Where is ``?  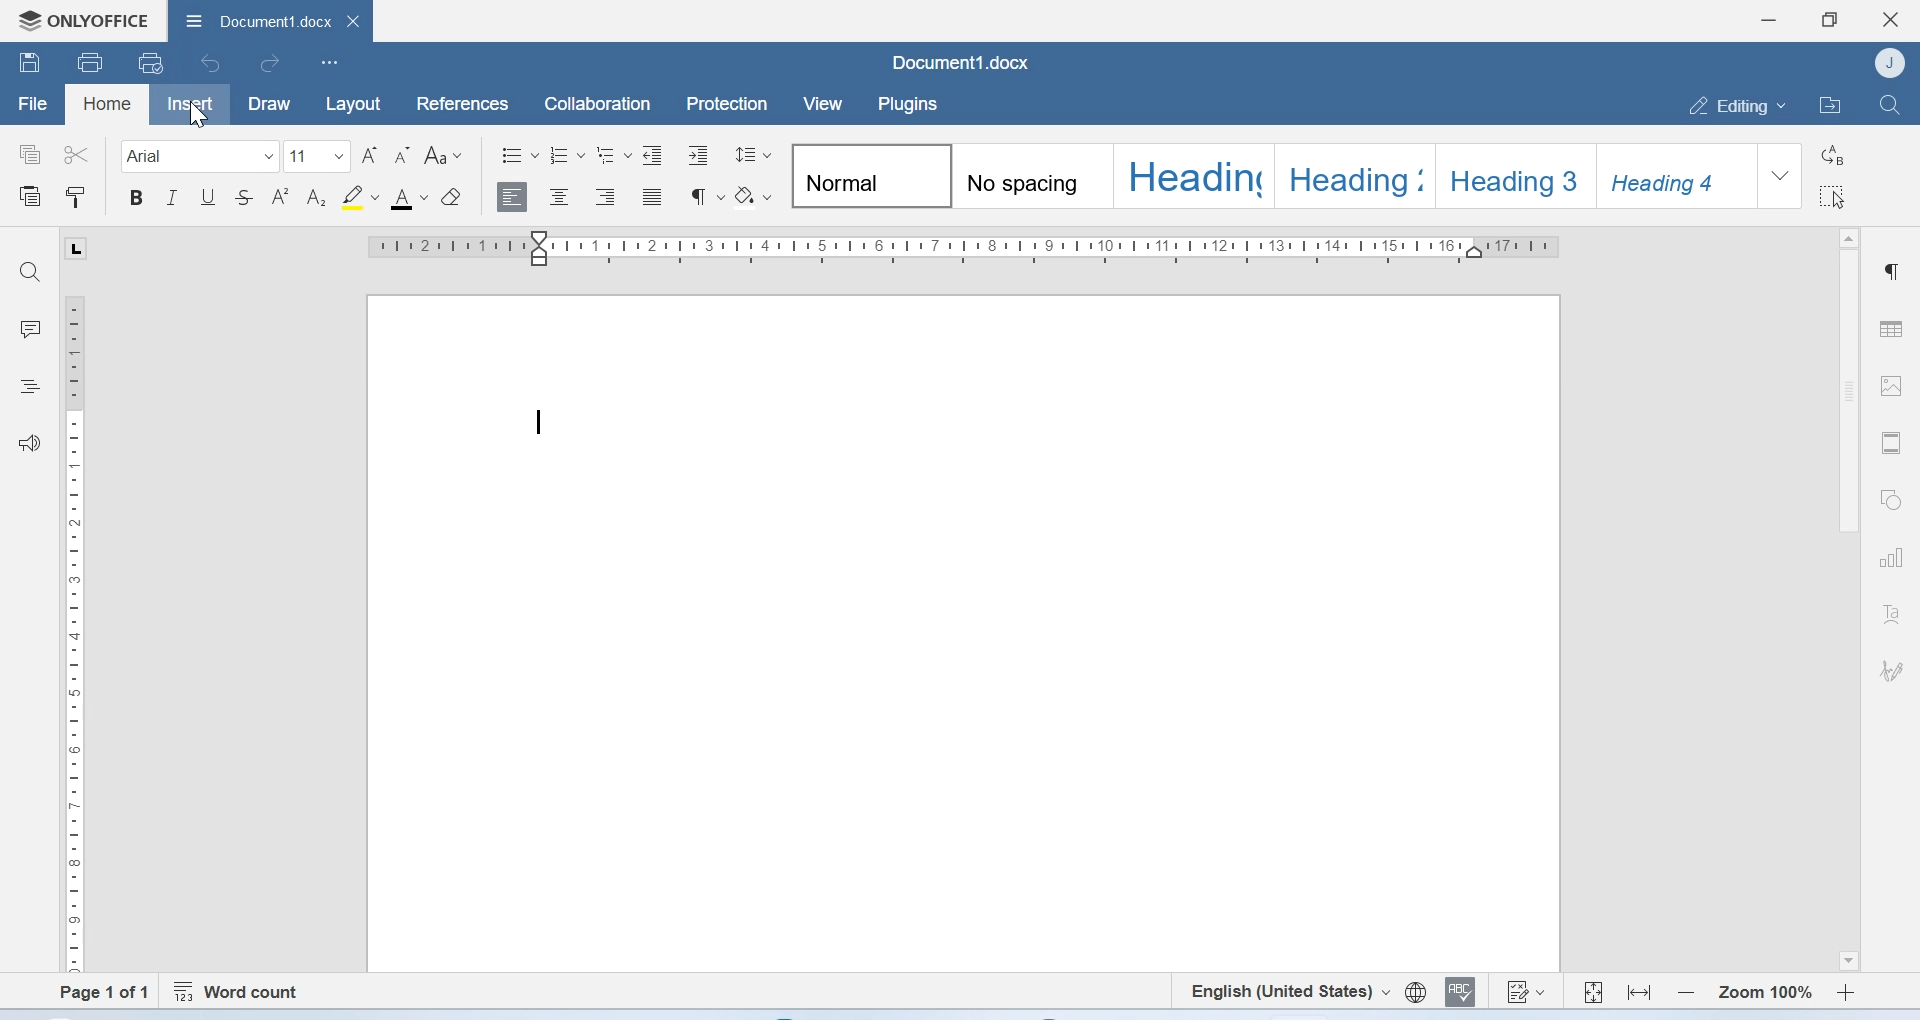
 is located at coordinates (445, 154).